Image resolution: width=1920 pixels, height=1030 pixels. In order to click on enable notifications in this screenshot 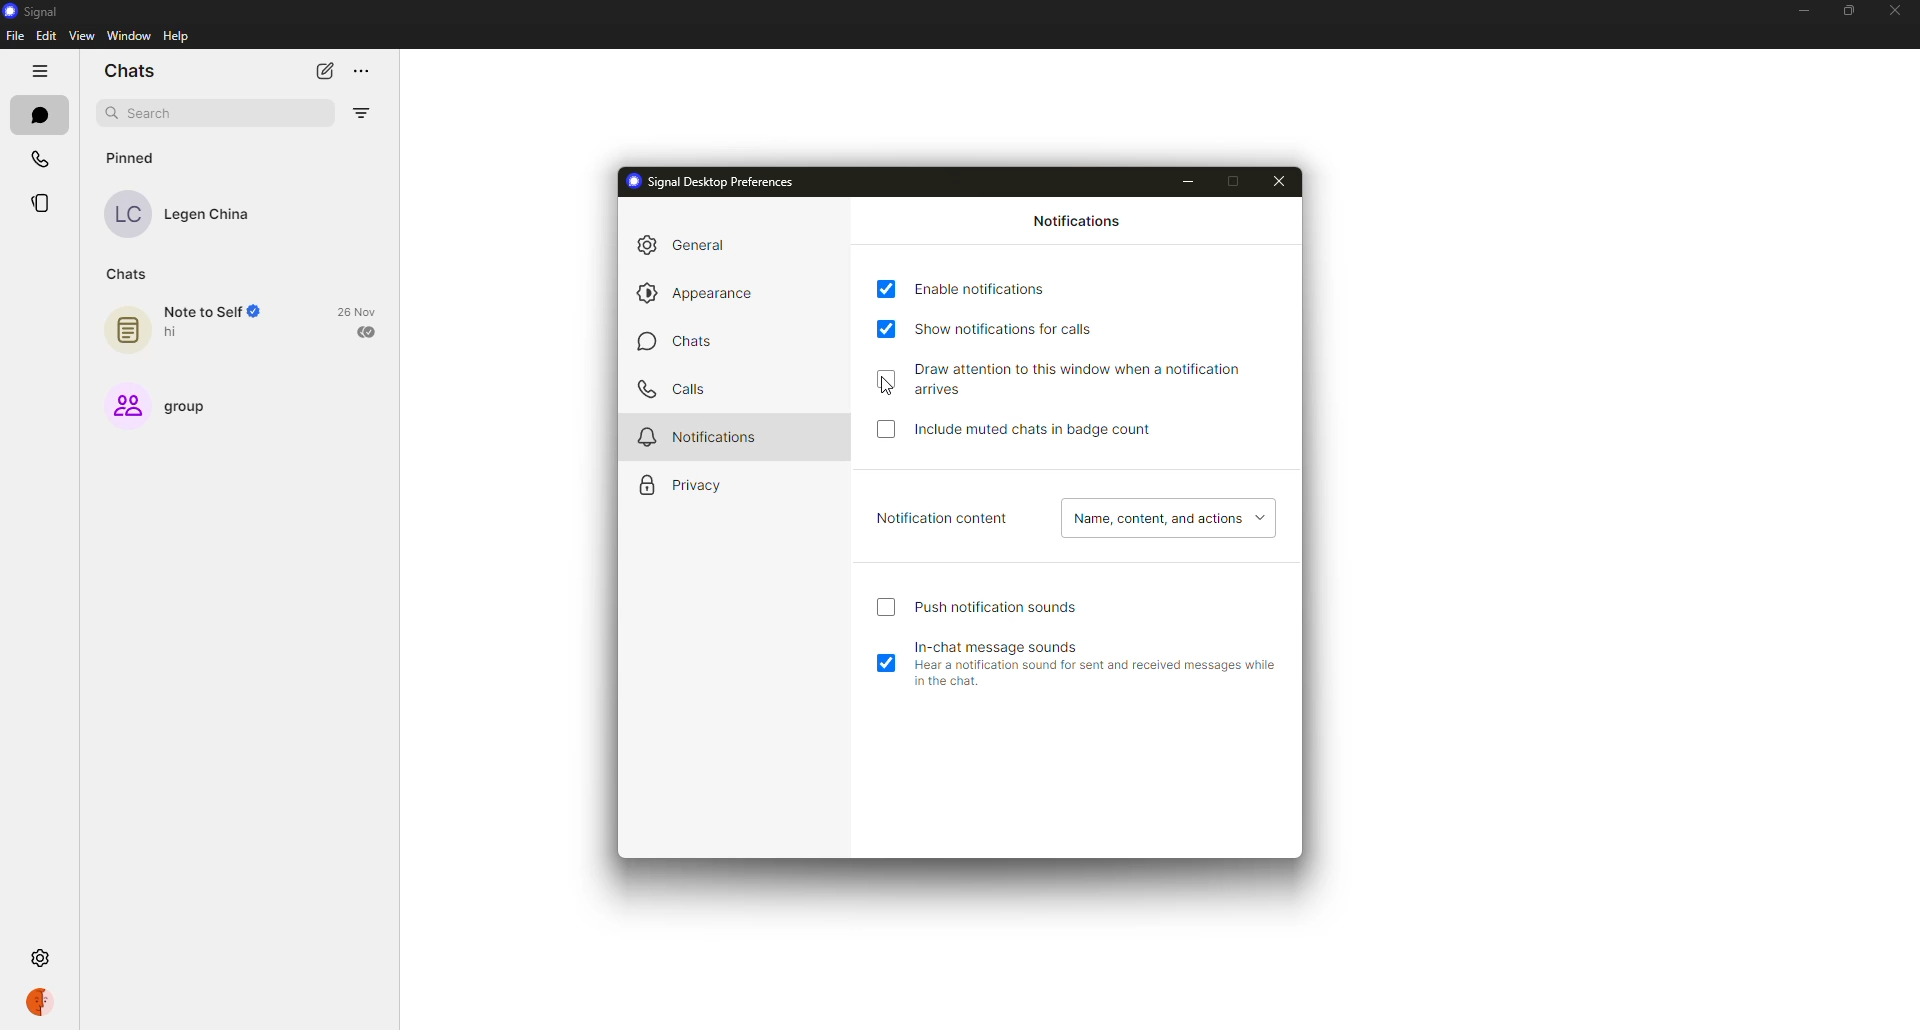, I will do `click(988, 288)`.